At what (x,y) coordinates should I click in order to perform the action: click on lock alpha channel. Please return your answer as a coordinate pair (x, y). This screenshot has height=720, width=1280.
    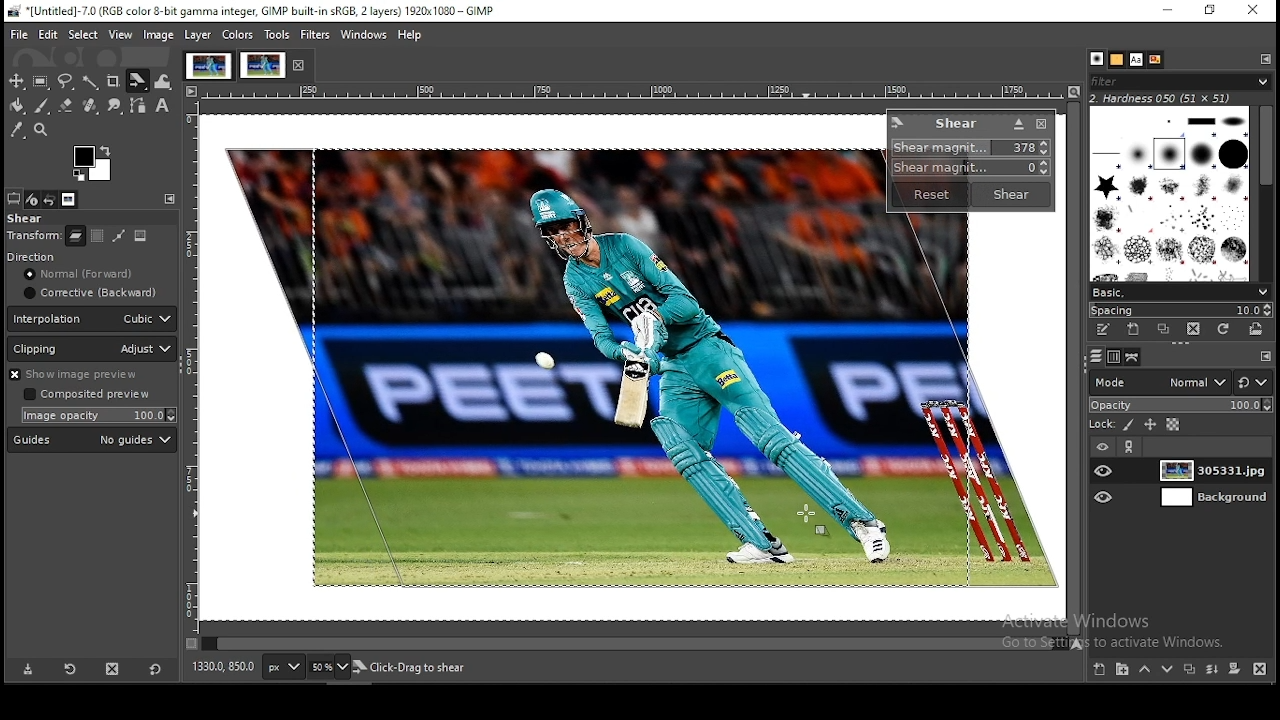
    Looking at the image, I should click on (1174, 426).